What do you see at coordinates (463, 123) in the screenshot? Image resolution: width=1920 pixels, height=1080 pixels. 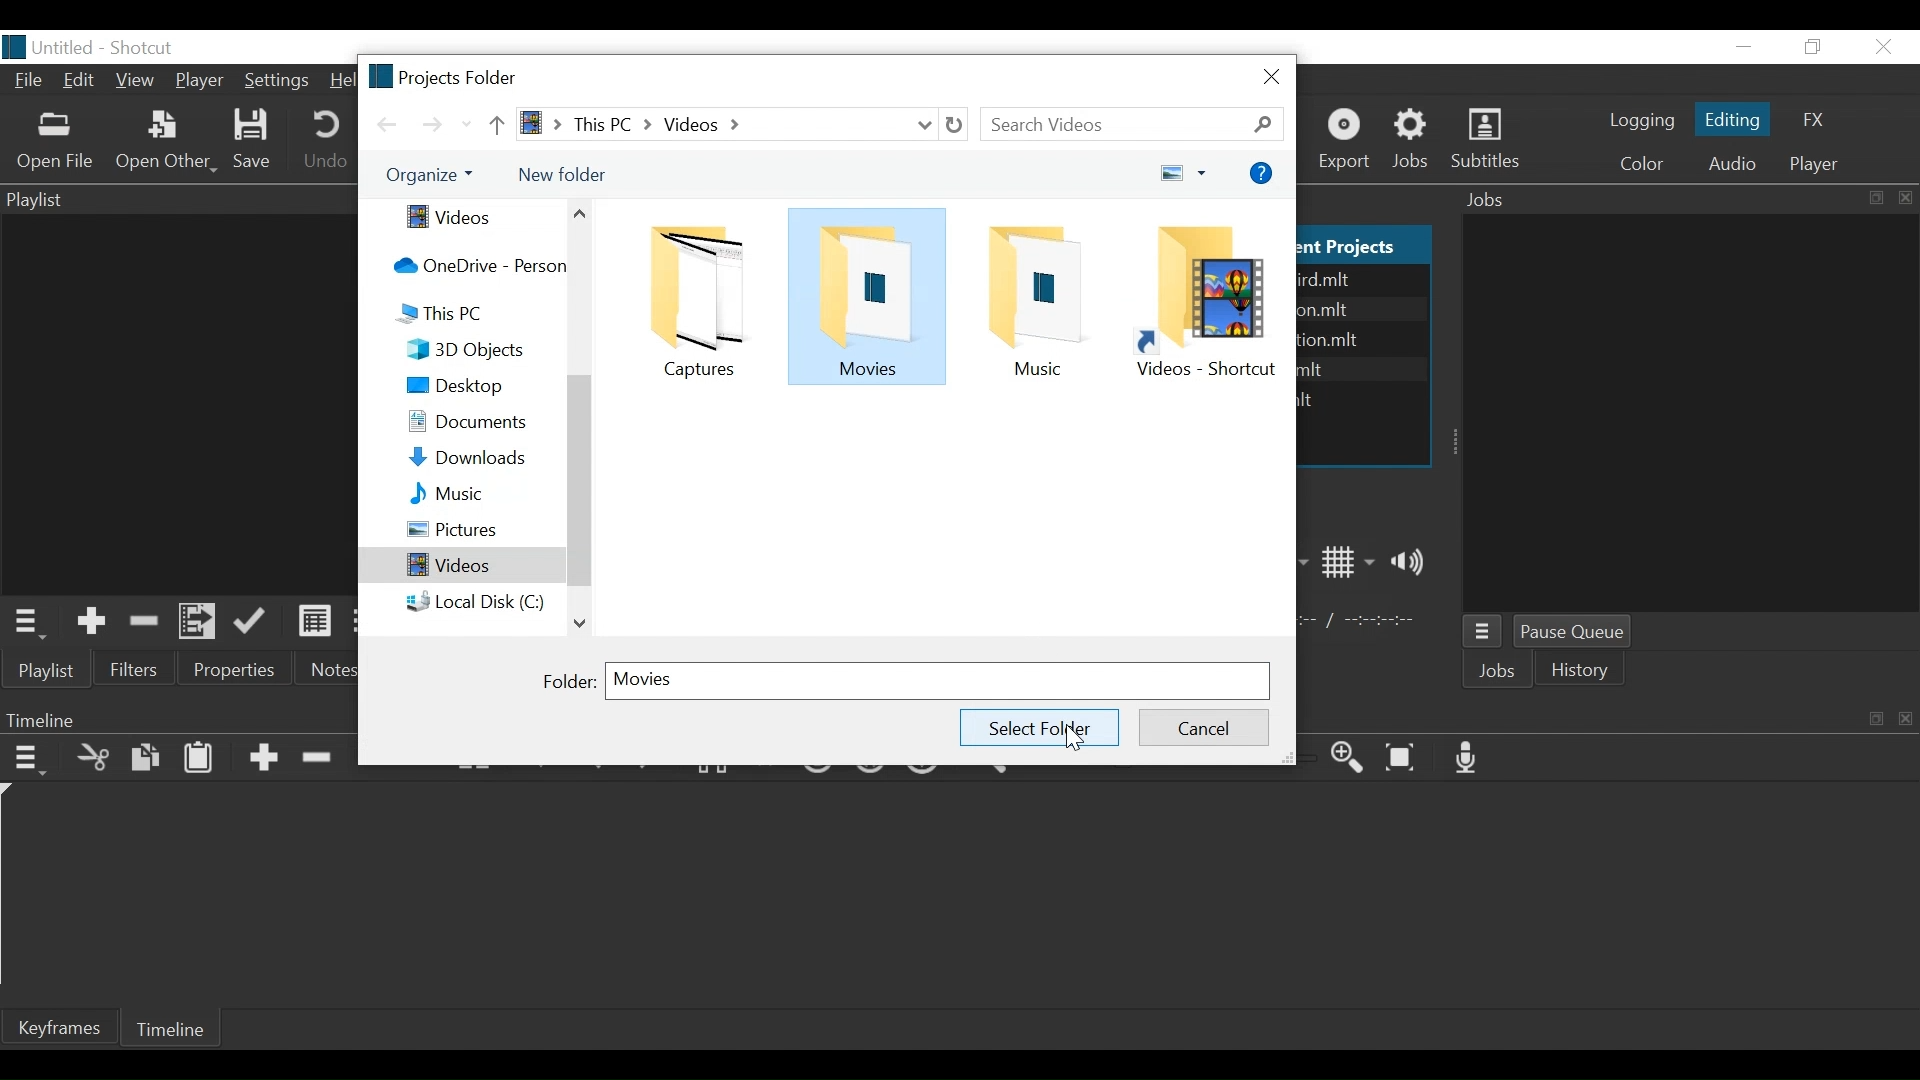 I see `Recent Locations` at bounding box center [463, 123].